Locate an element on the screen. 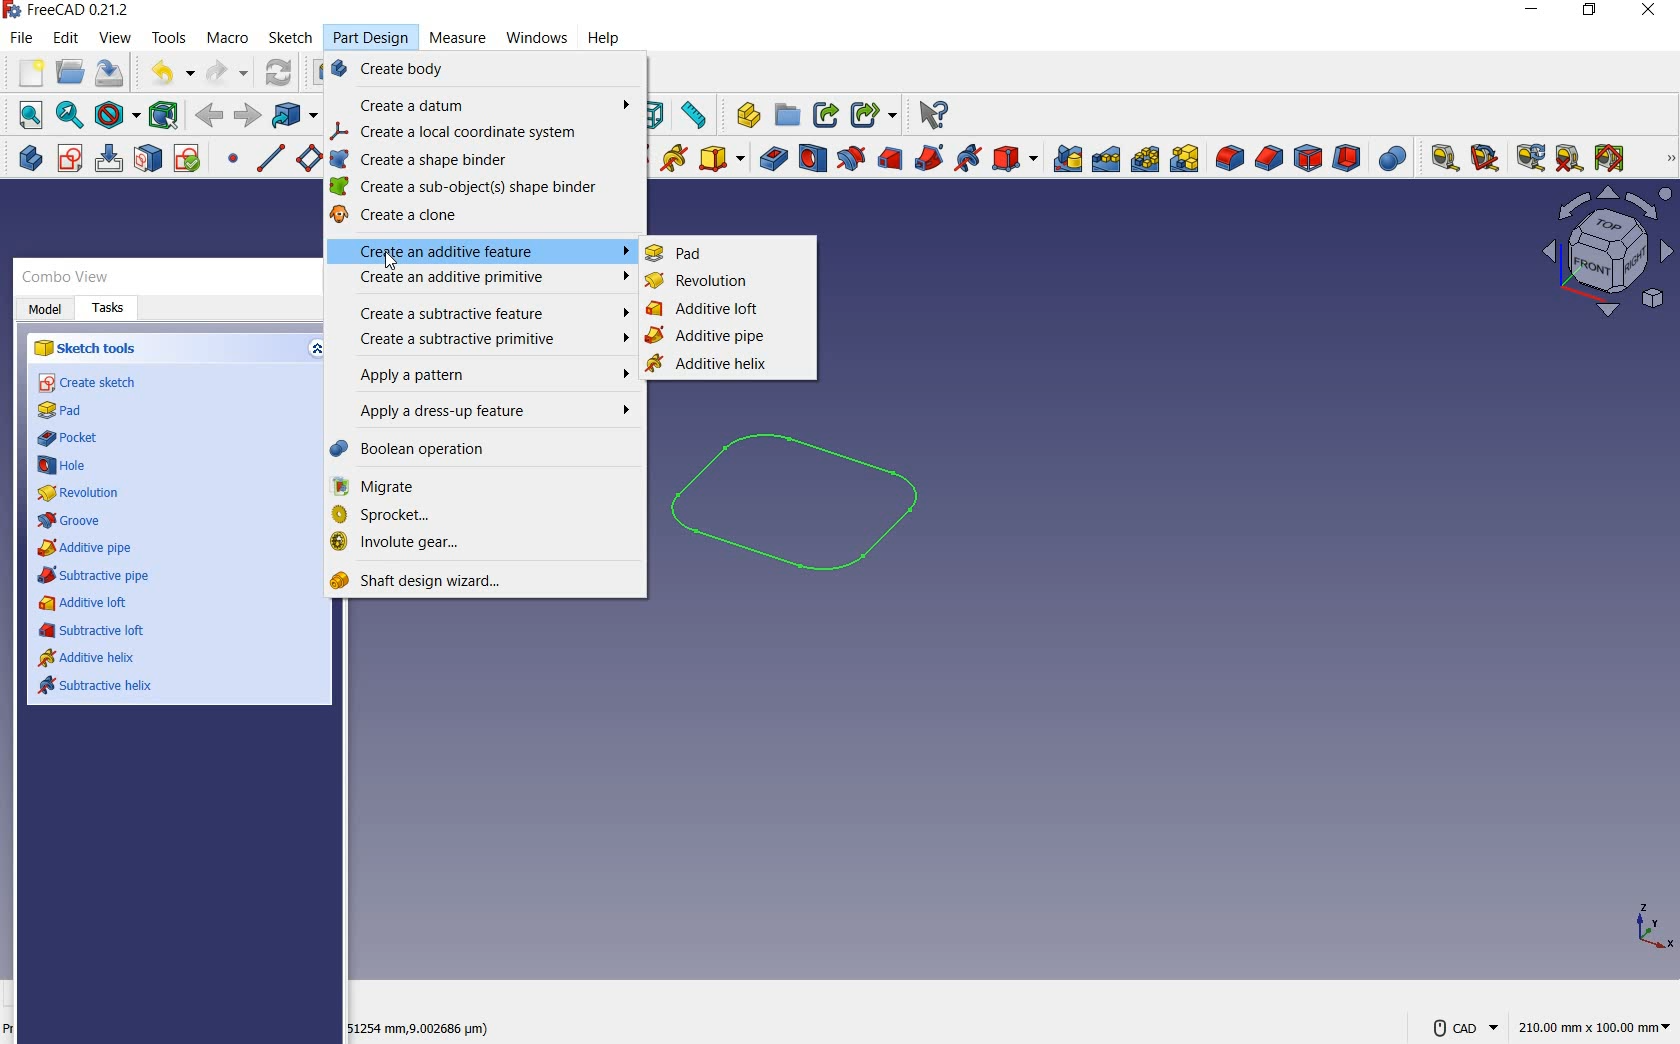 This screenshot has width=1680, height=1044. create a datum line is located at coordinates (270, 158).